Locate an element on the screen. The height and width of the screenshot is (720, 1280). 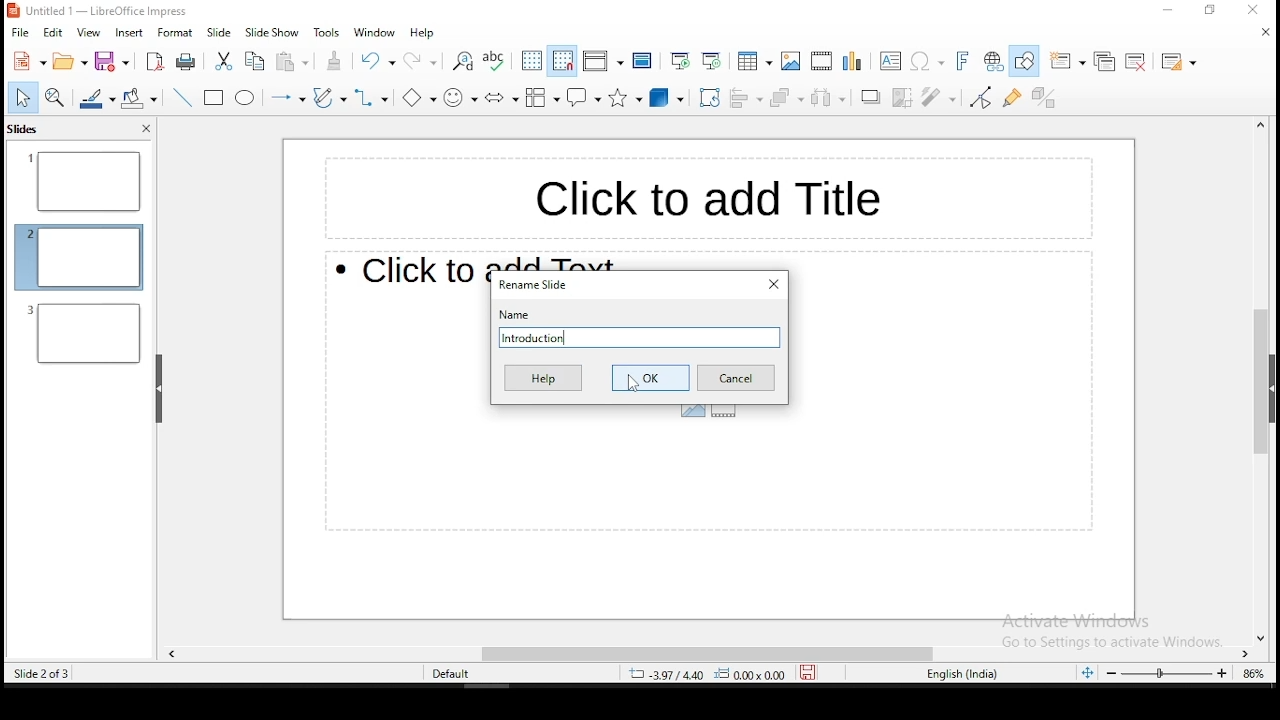
distribute is located at coordinates (828, 99).